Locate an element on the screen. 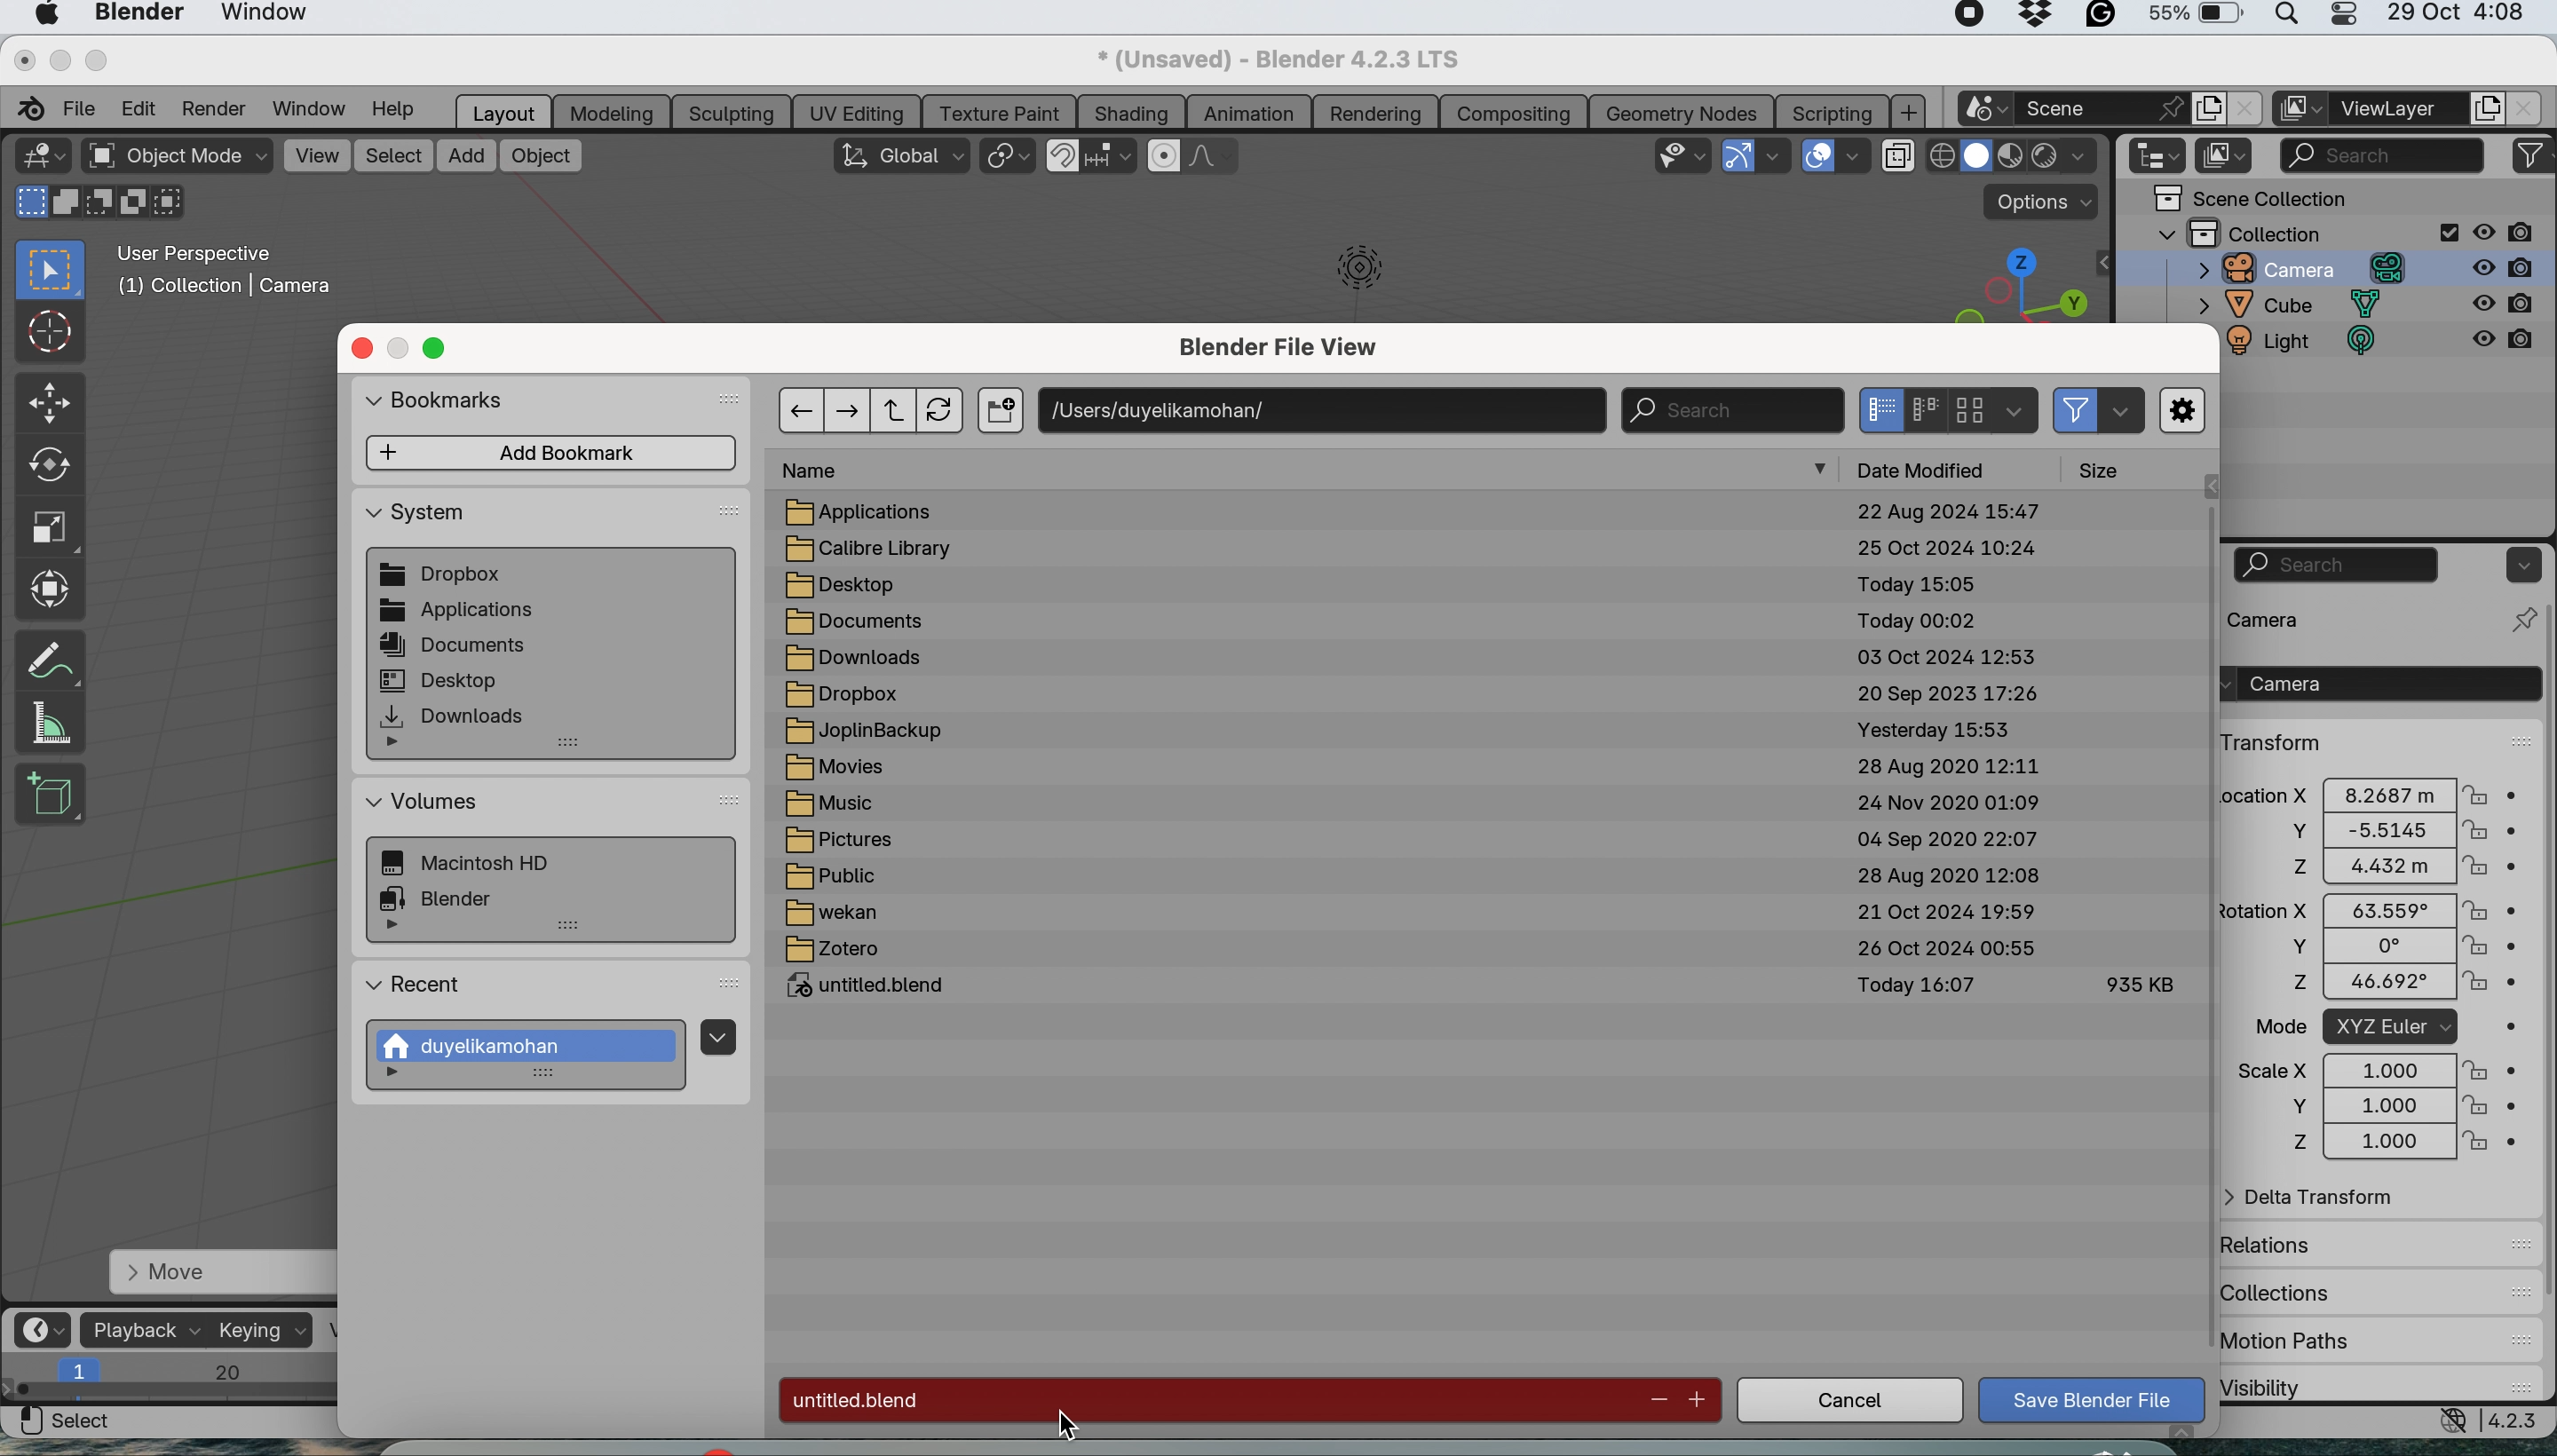 The width and height of the screenshot is (2557, 1456). editor type is located at coordinates (40, 155).